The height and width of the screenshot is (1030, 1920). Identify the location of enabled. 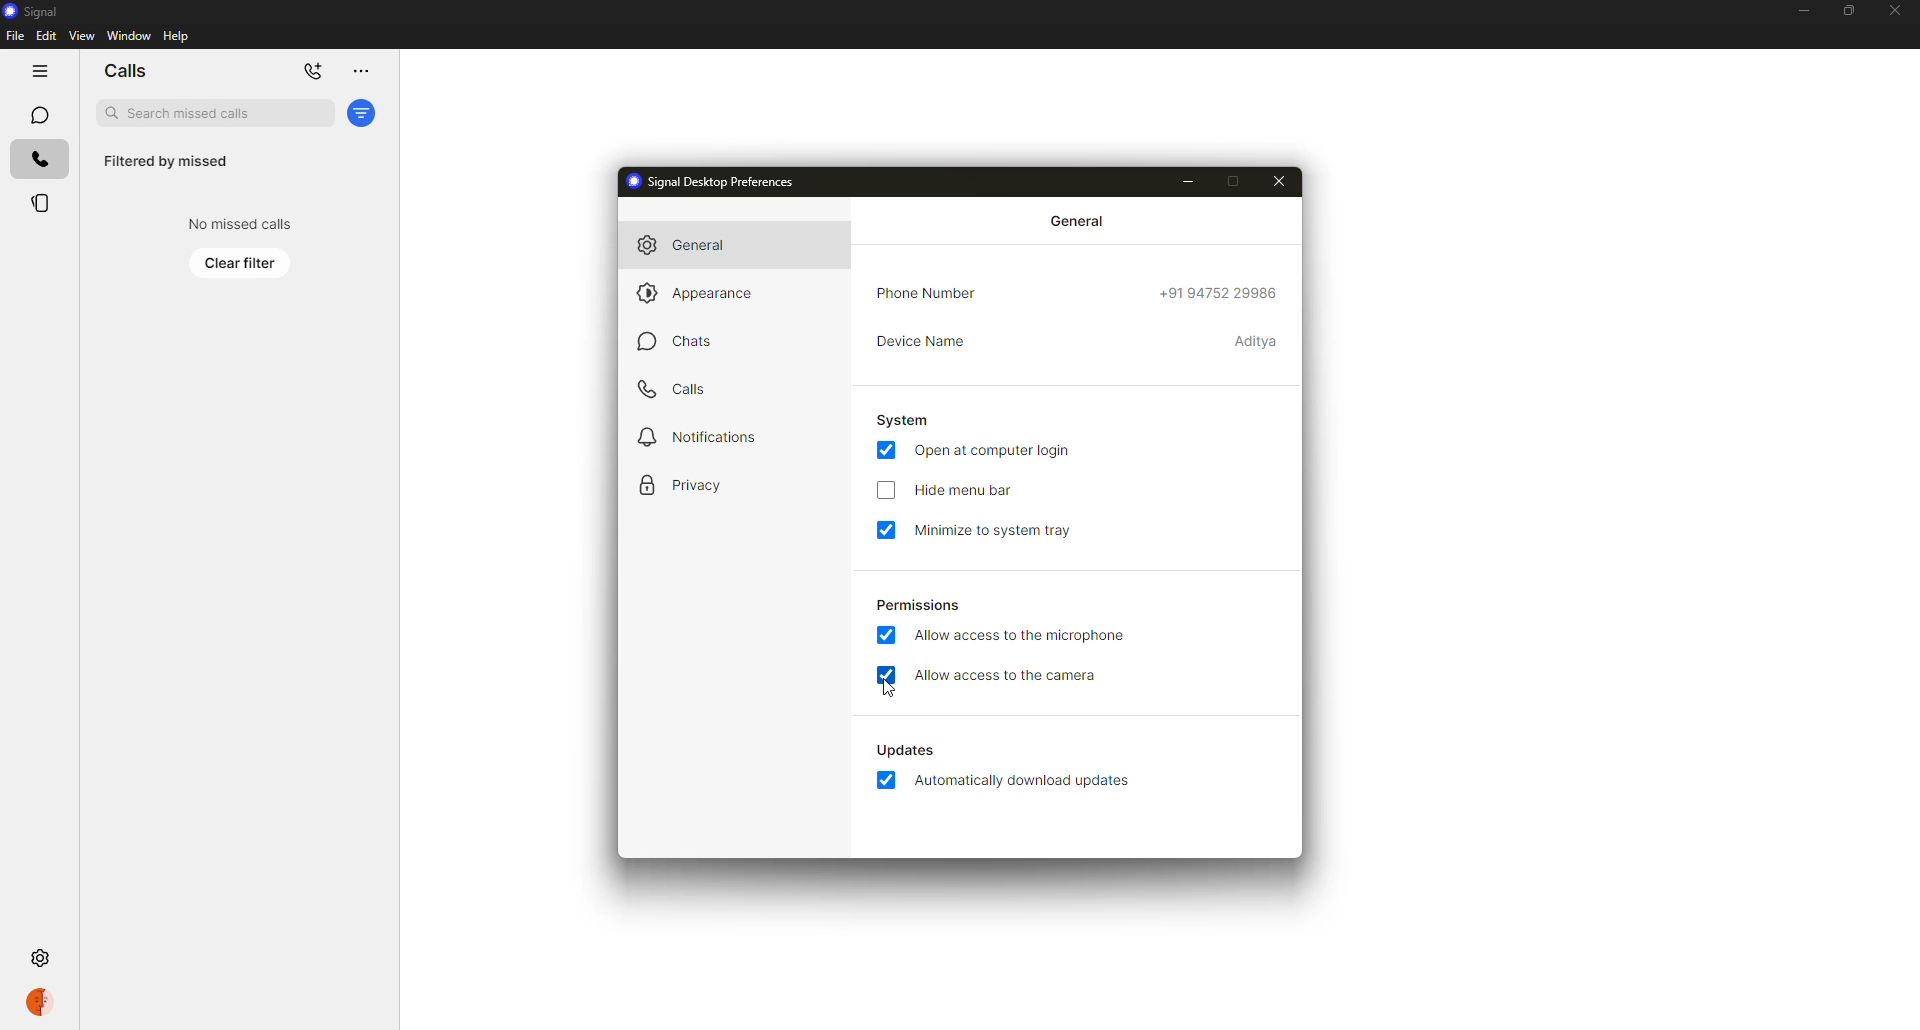
(888, 634).